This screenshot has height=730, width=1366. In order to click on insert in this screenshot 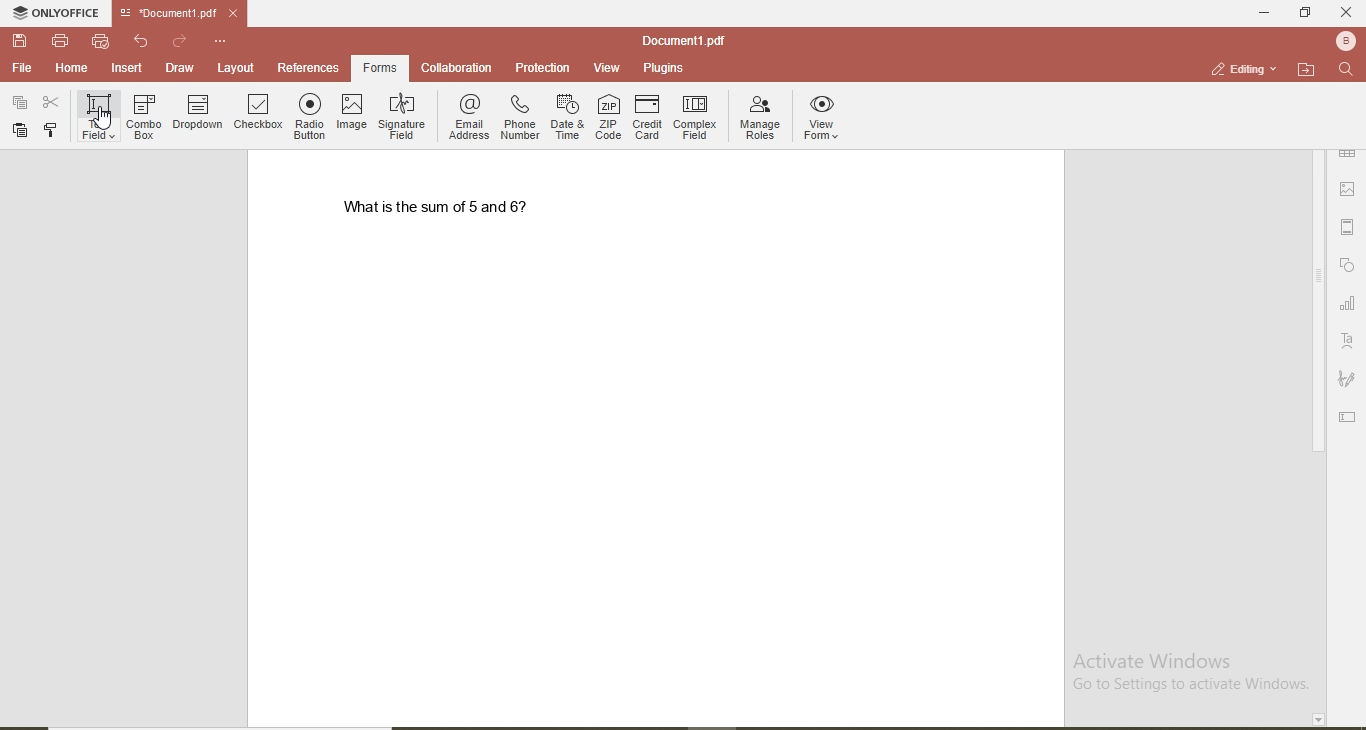, I will do `click(128, 69)`.